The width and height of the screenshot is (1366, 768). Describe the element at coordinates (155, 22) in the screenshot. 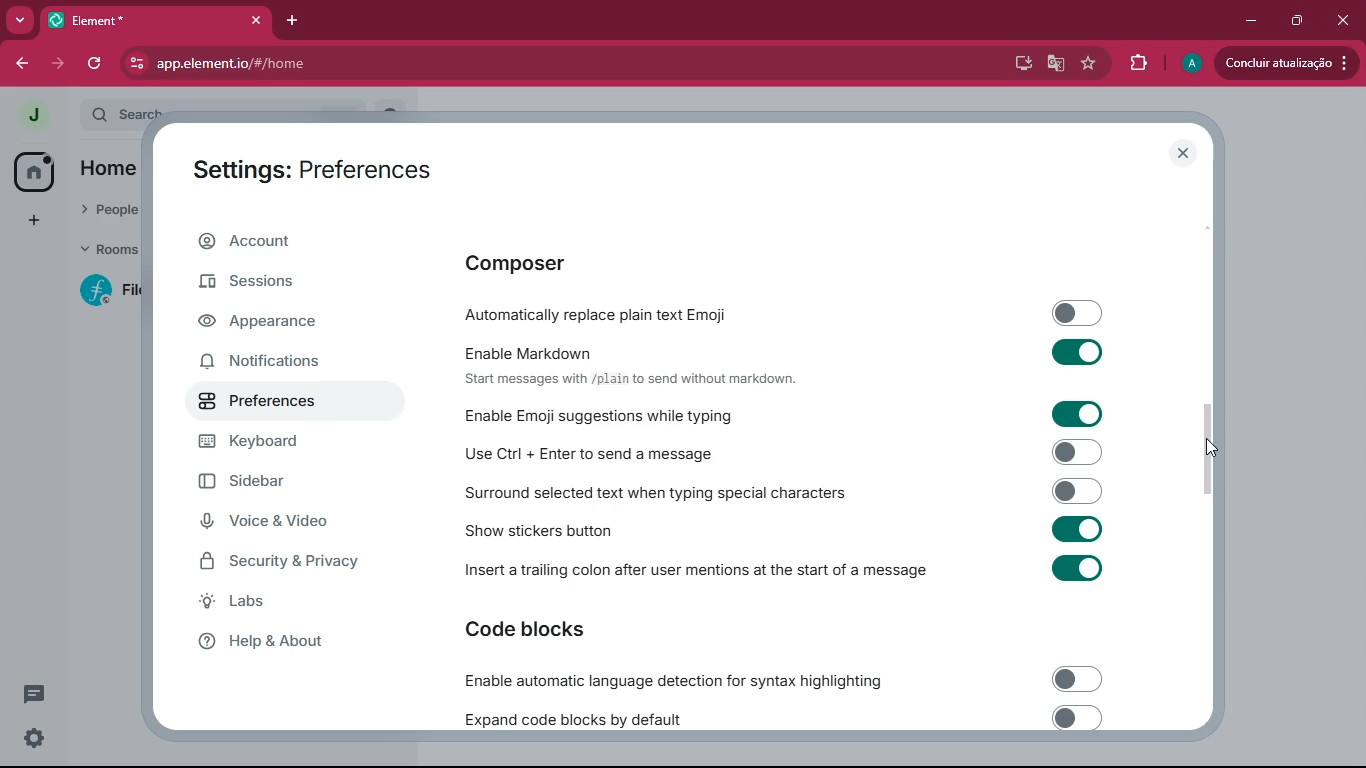

I see `element` at that location.